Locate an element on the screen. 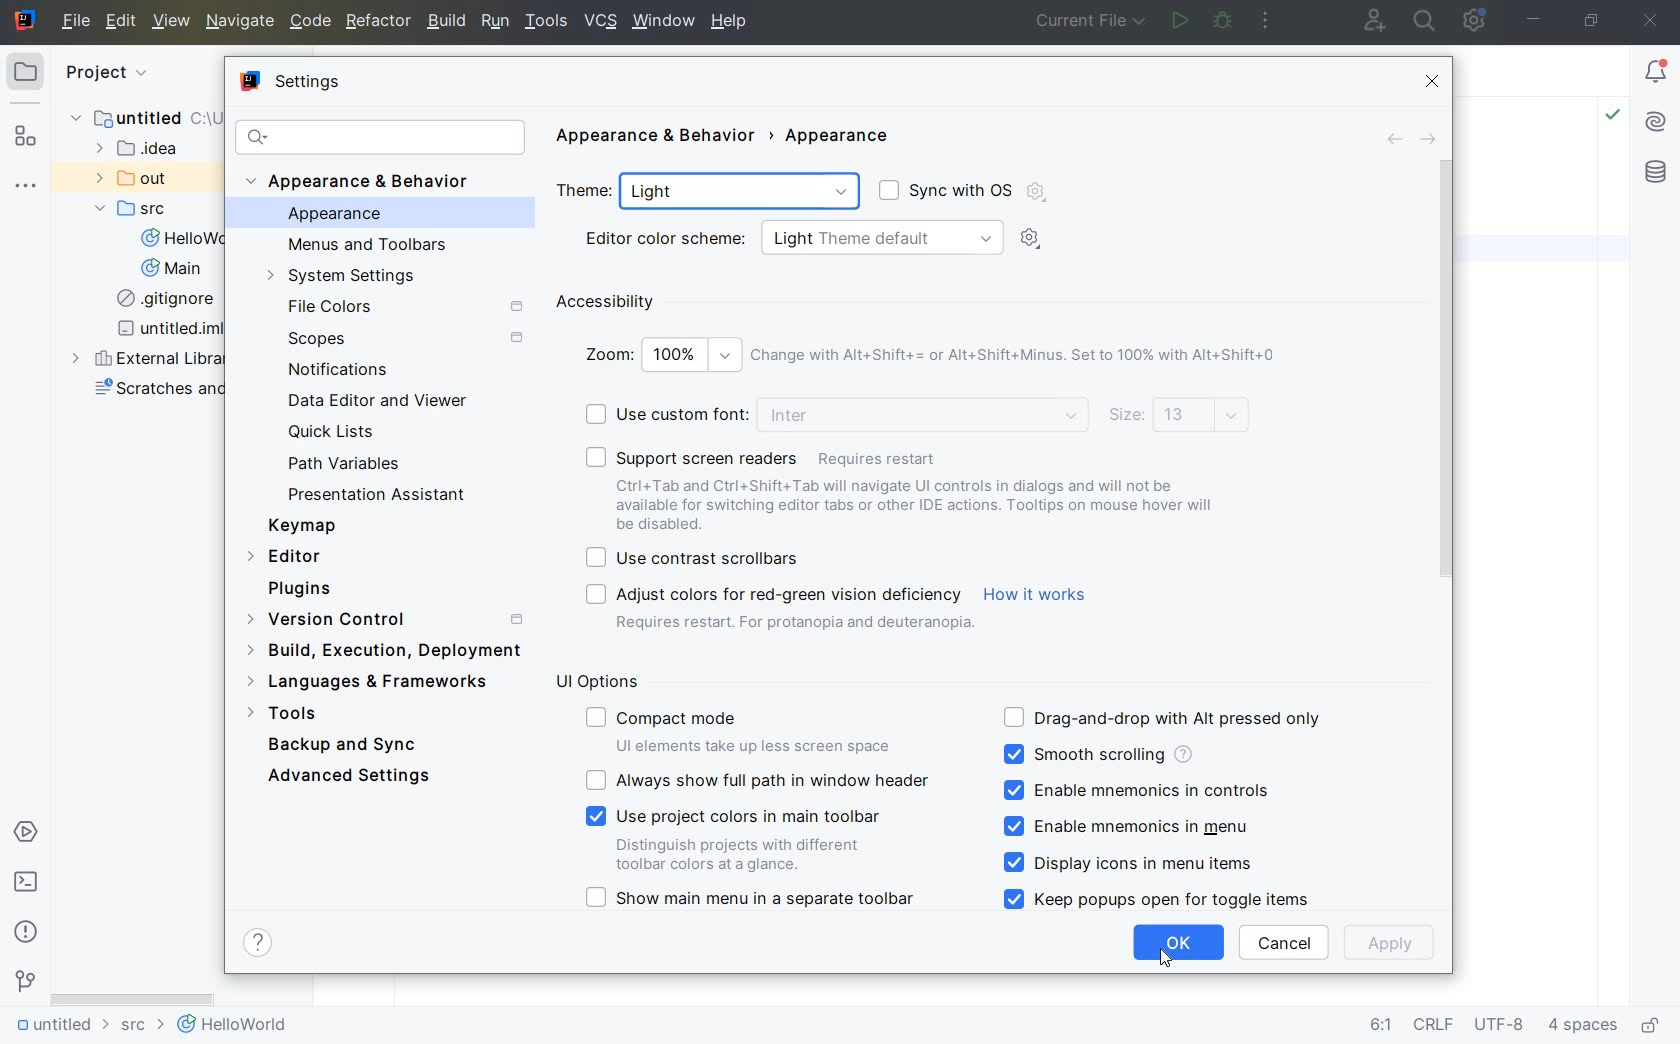  TERMINAL is located at coordinates (27, 885).